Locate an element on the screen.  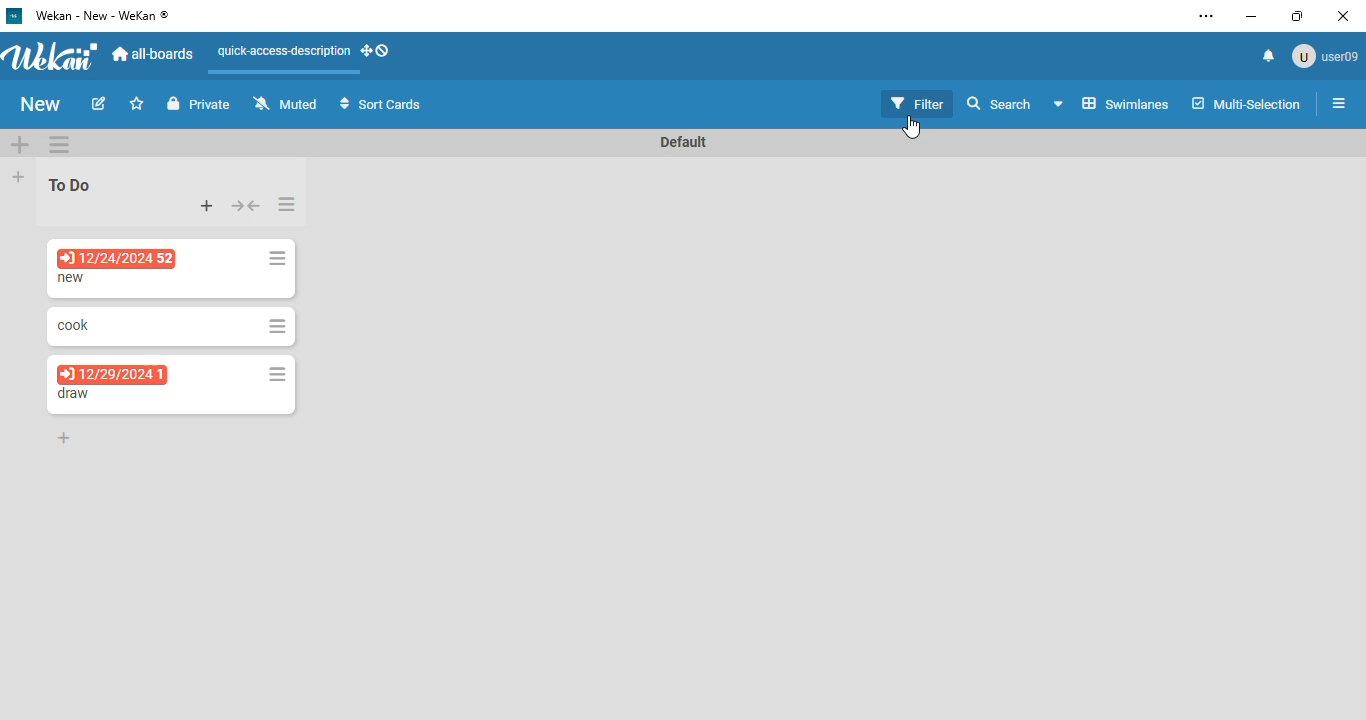
cursor is located at coordinates (912, 129).